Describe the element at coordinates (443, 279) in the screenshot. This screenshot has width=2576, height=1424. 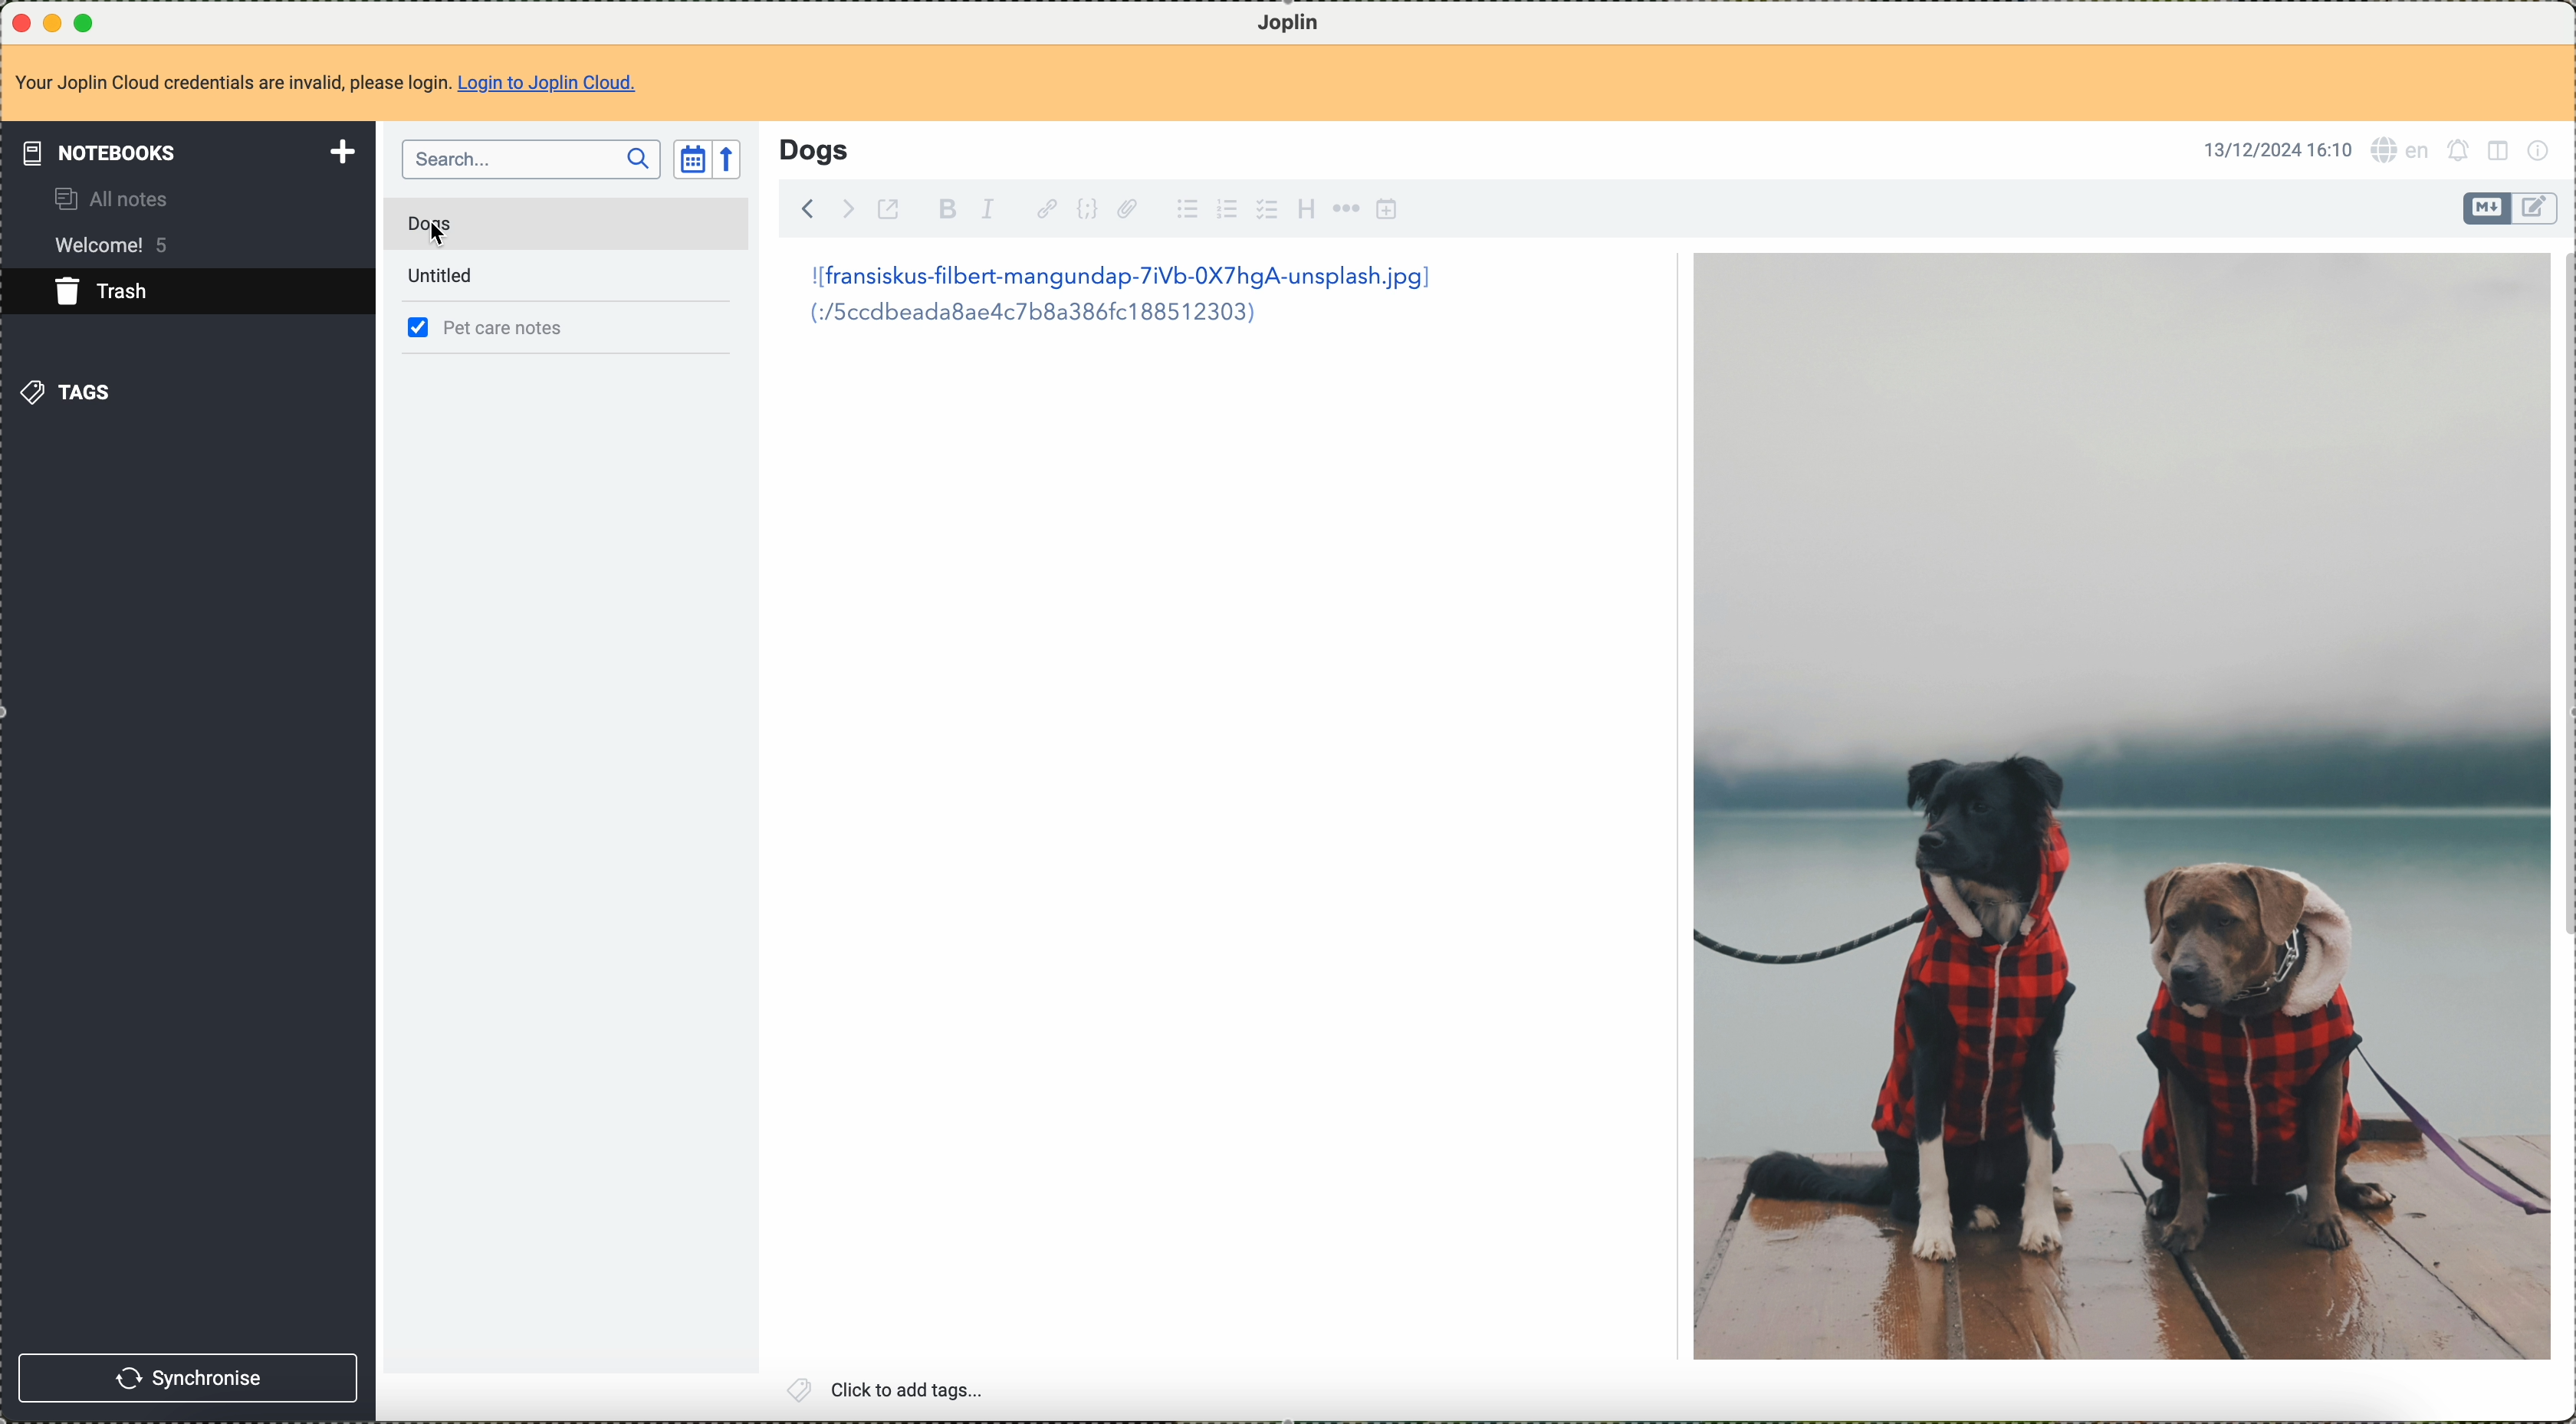
I see `untitled` at that location.